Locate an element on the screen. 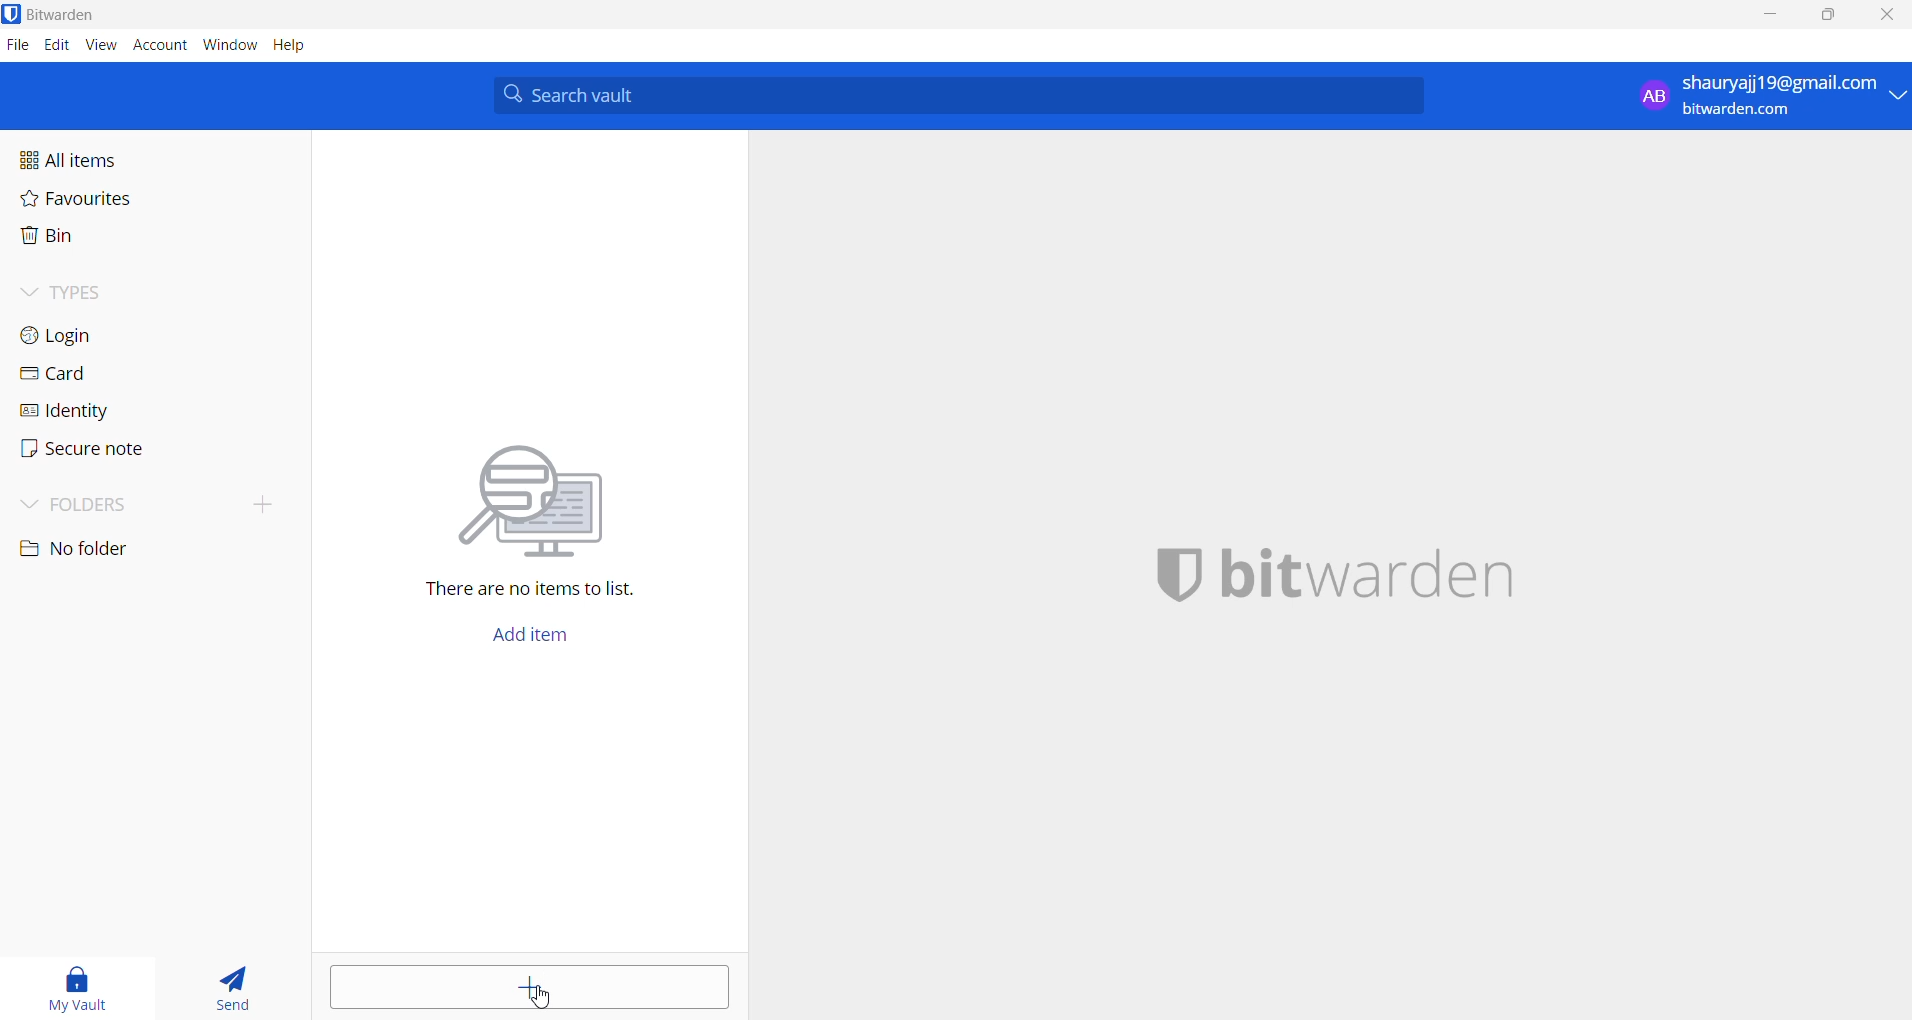  edit is located at coordinates (56, 47).